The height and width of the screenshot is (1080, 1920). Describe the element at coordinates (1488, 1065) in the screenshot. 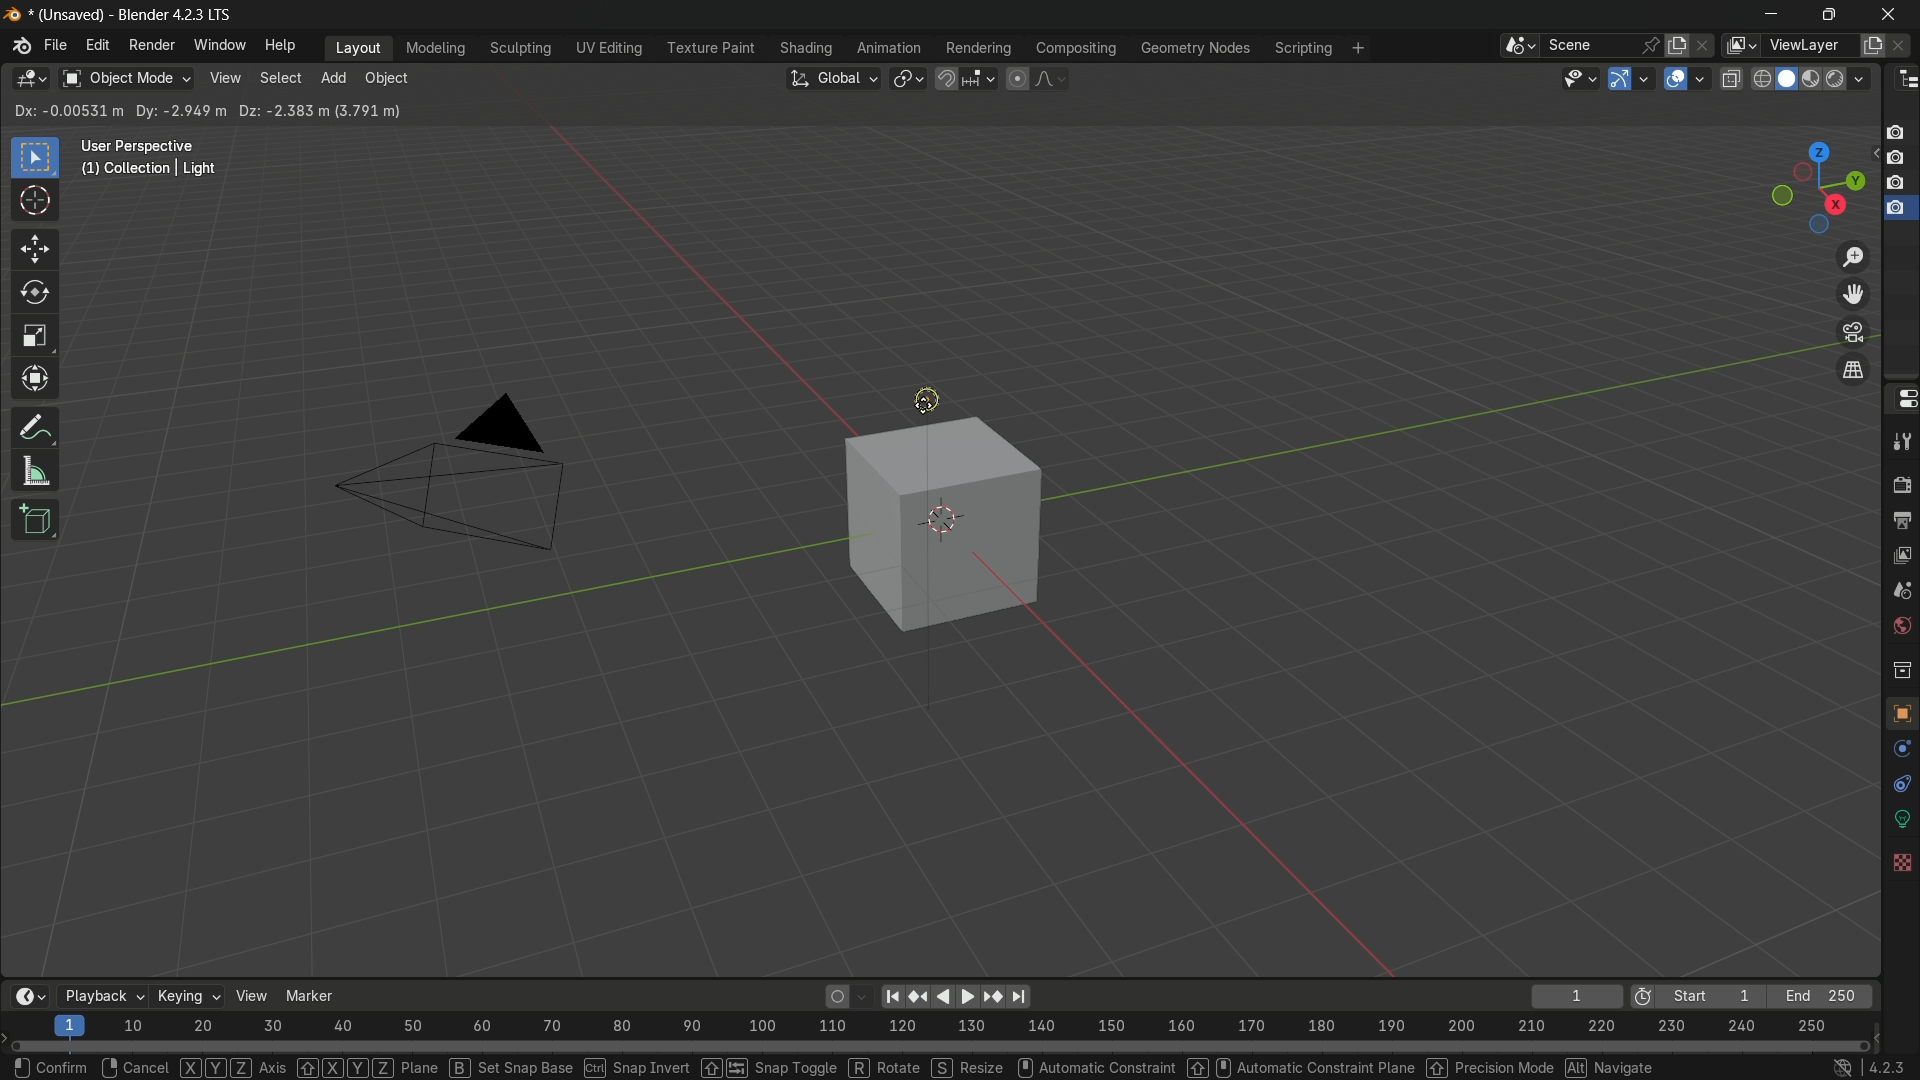

I see `Precision Mode` at that location.